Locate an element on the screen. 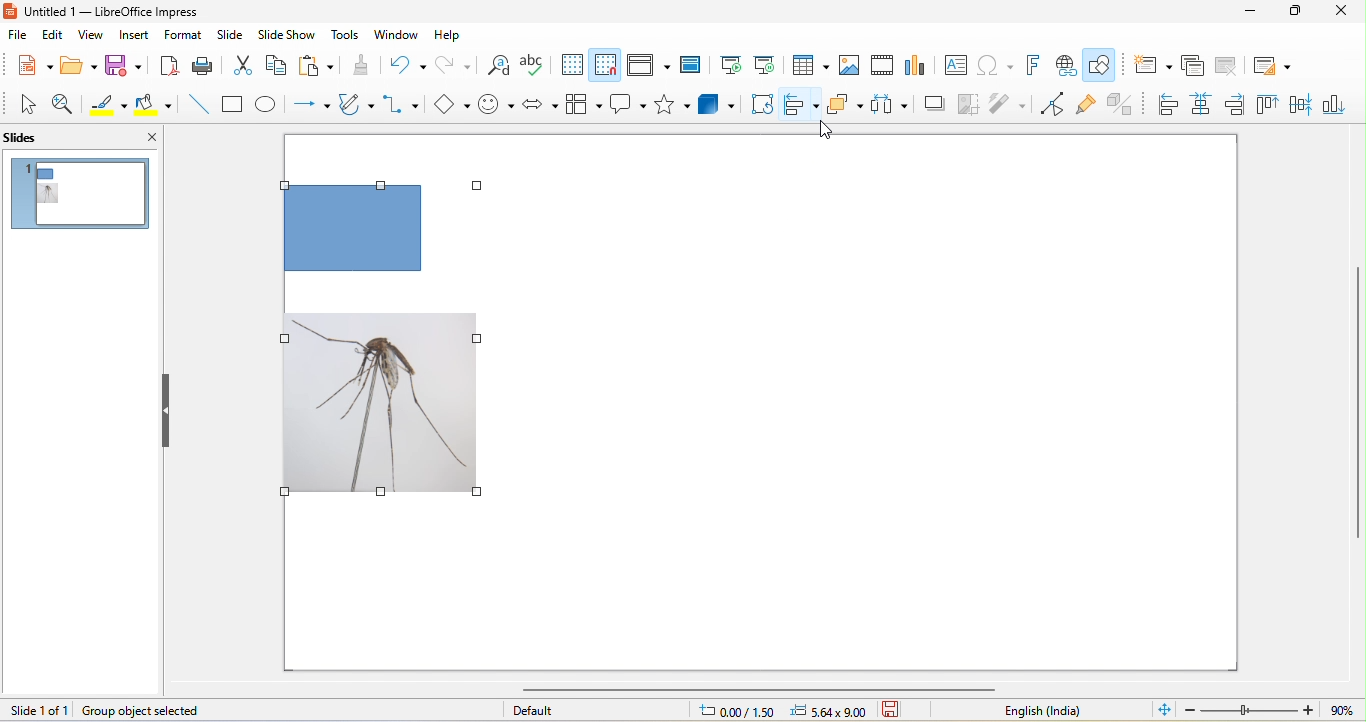  centred is located at coordinates (1202, 105).